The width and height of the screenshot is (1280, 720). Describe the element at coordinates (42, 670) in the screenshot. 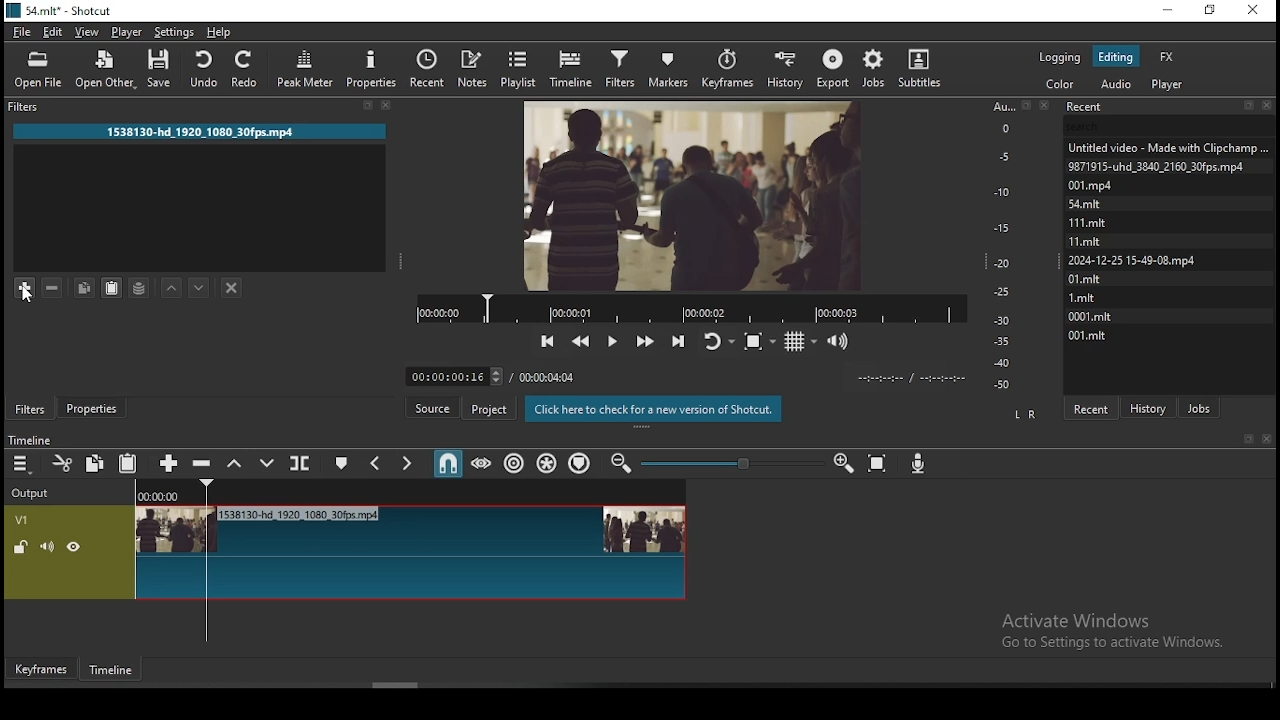

I see `keyframe` at that location.